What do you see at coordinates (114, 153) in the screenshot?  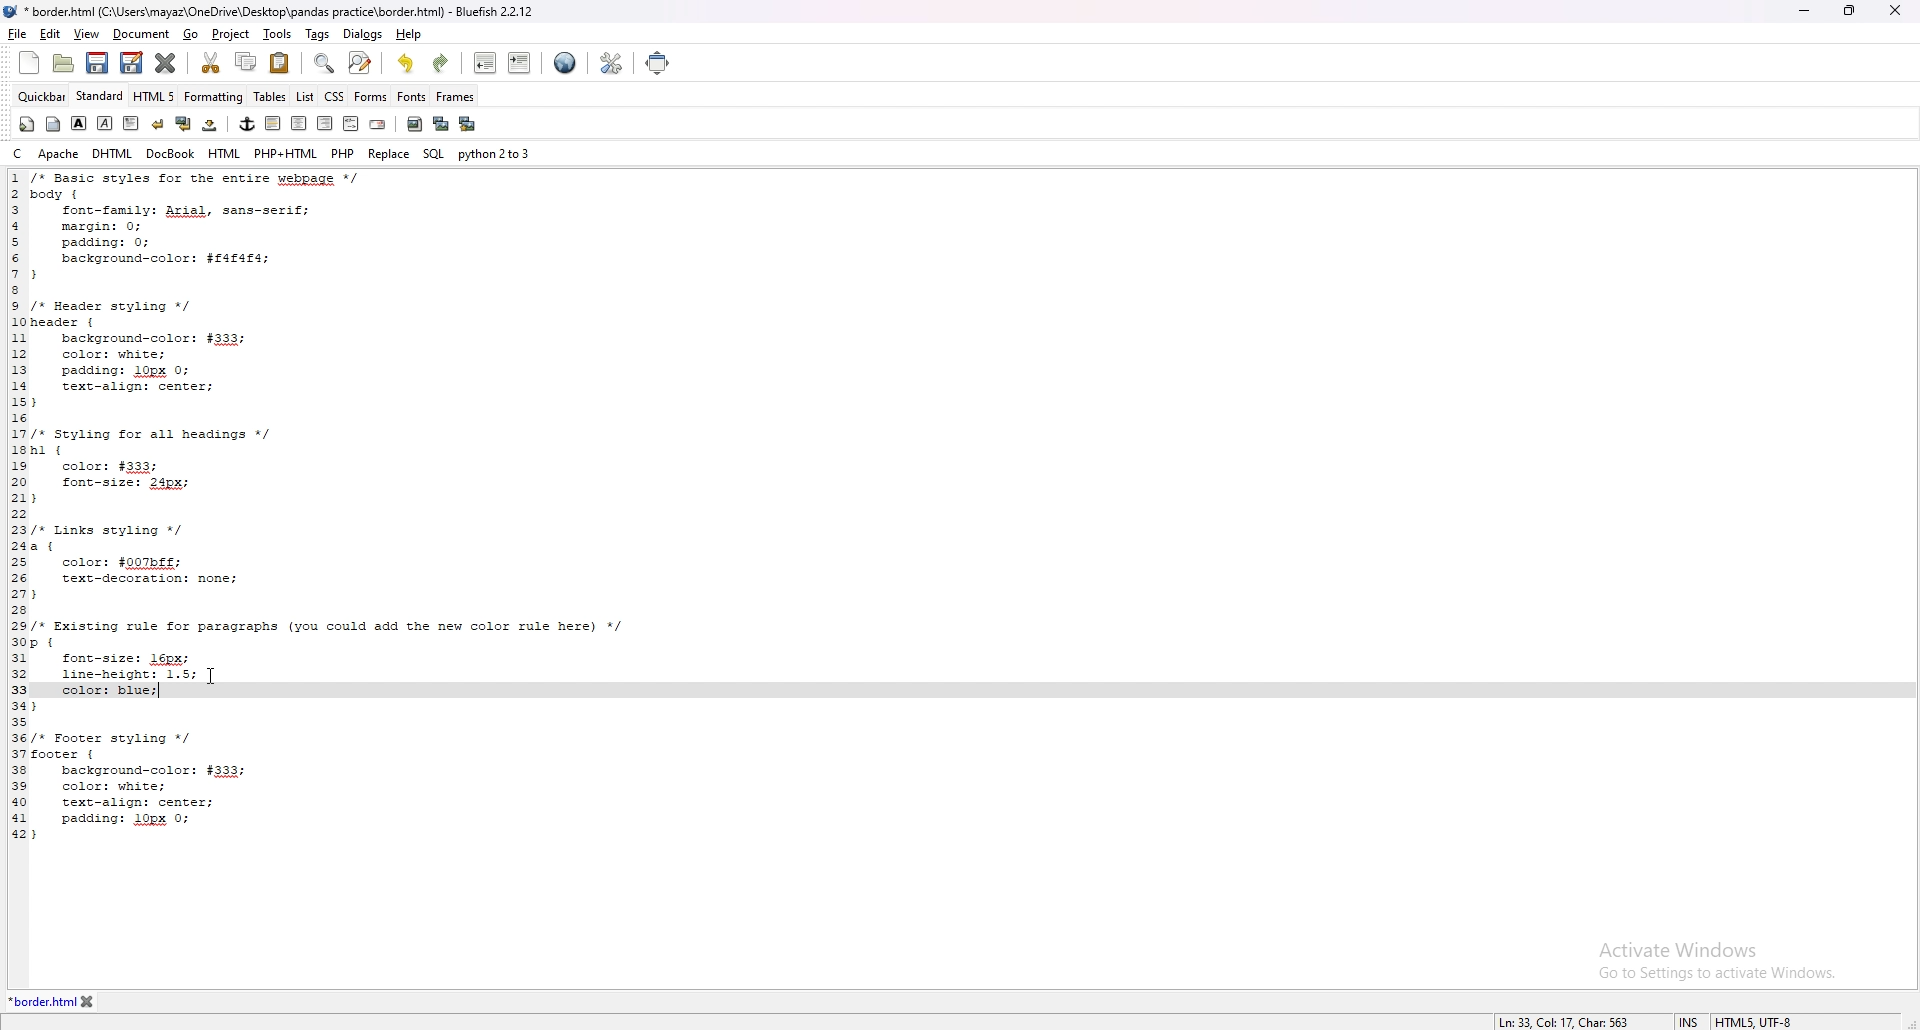 I see `dhtml` at bounding box center [114, 153].